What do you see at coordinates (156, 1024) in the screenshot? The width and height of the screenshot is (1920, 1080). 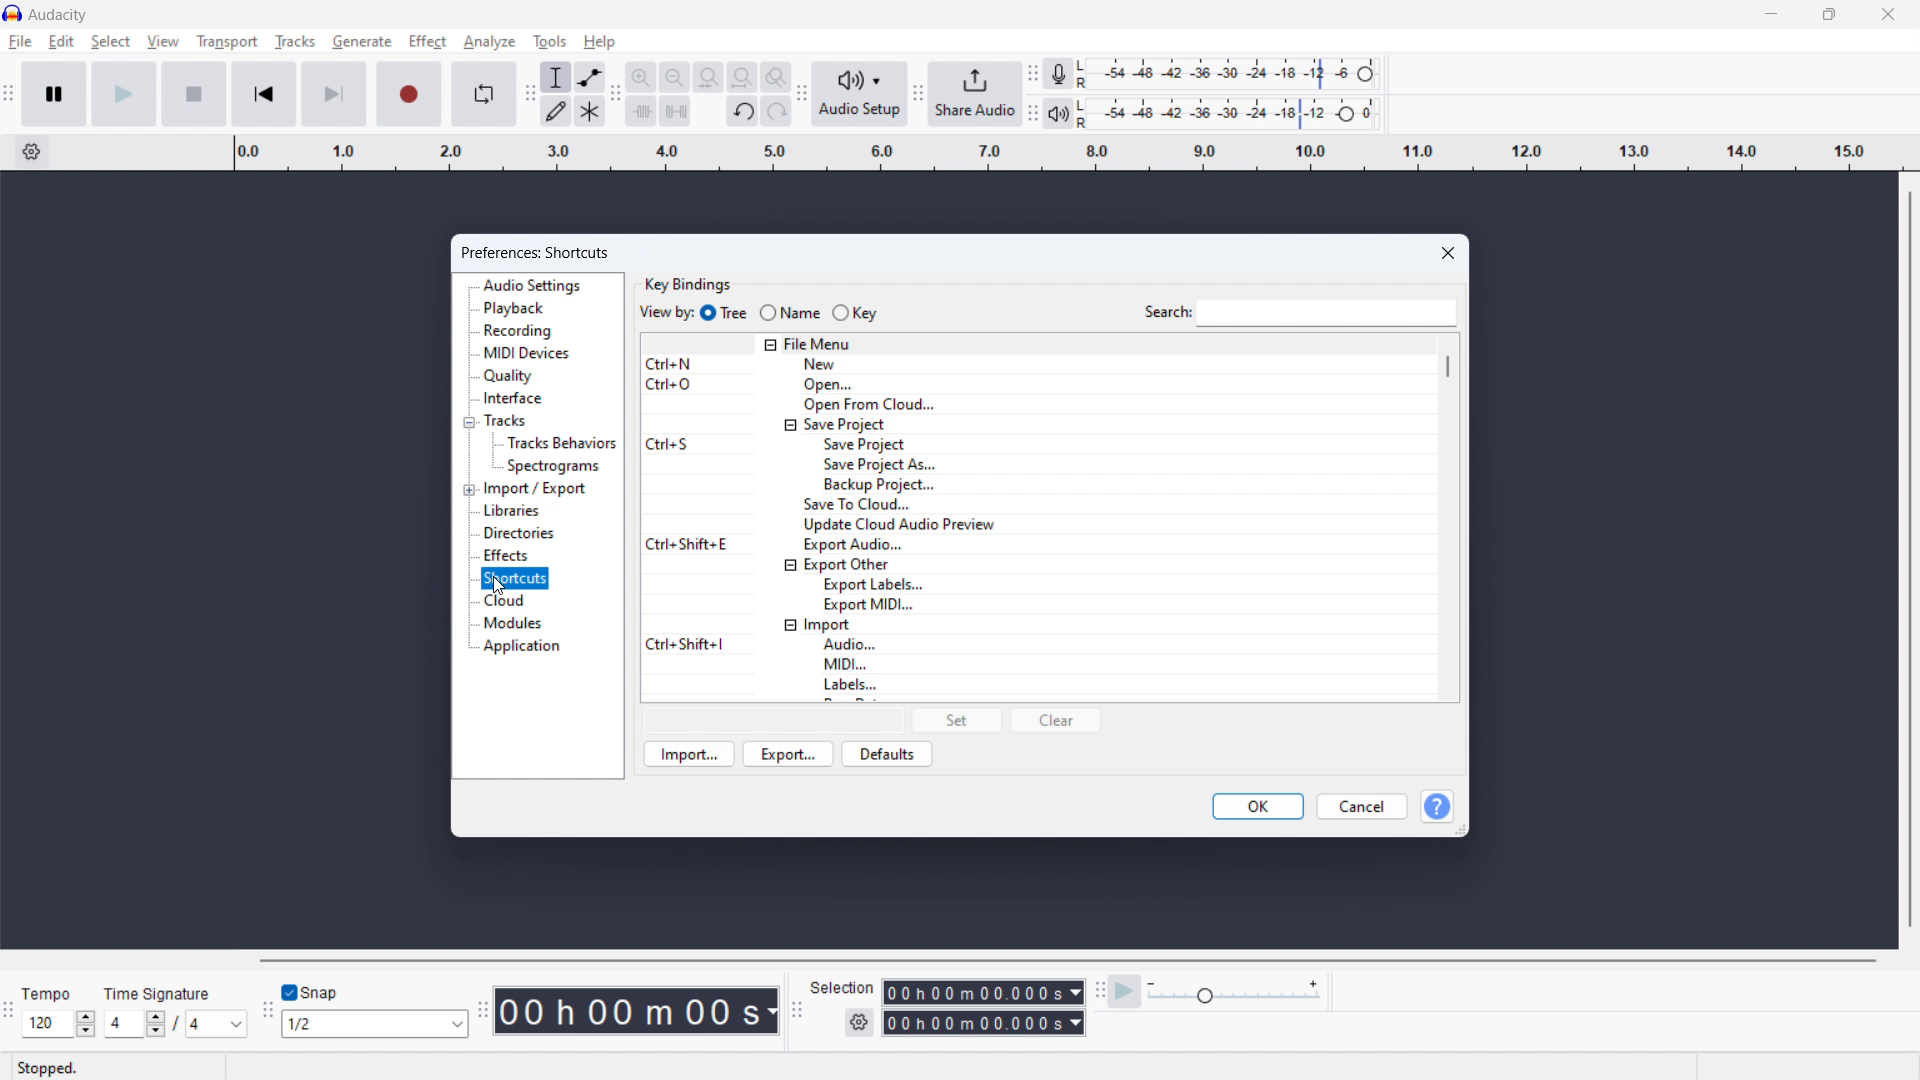 I see `Increase/Decrease time signature` at bounding box center [156, 1024].